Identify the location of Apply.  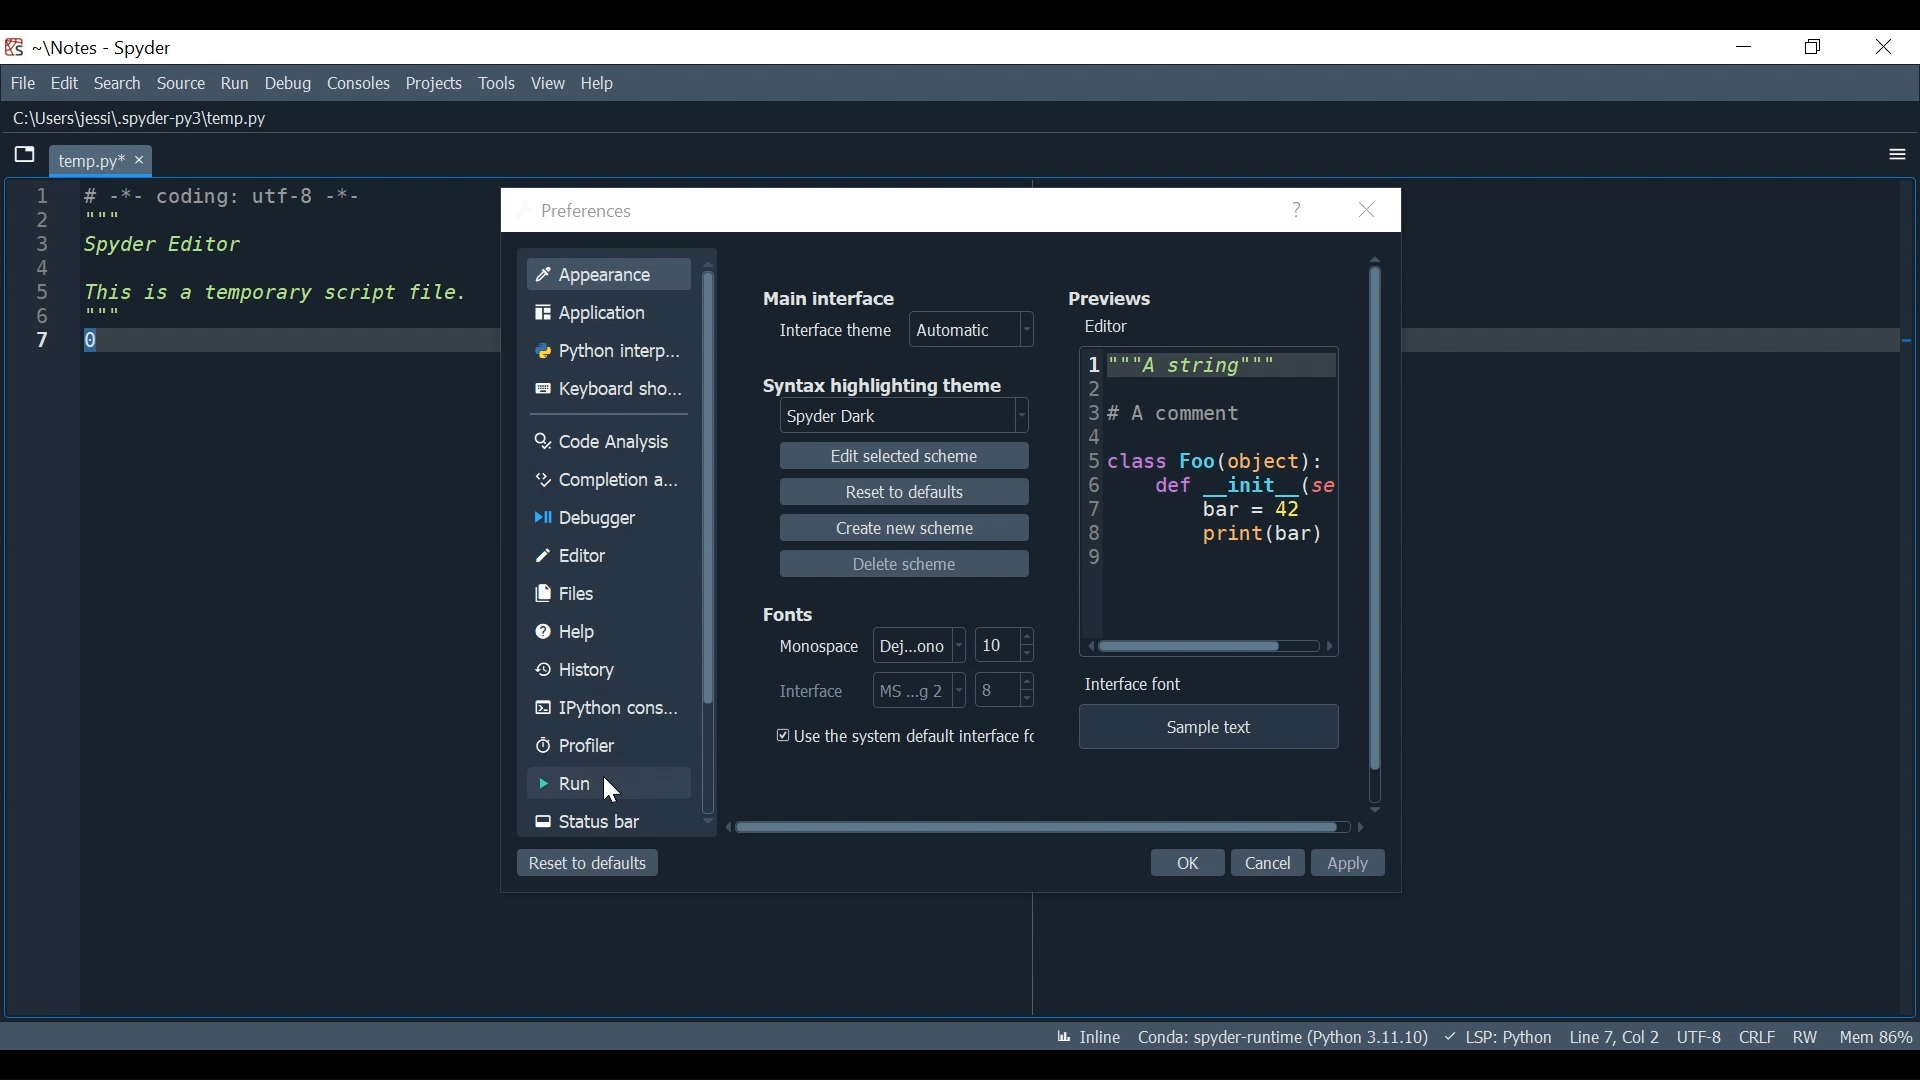
(1349, 865).